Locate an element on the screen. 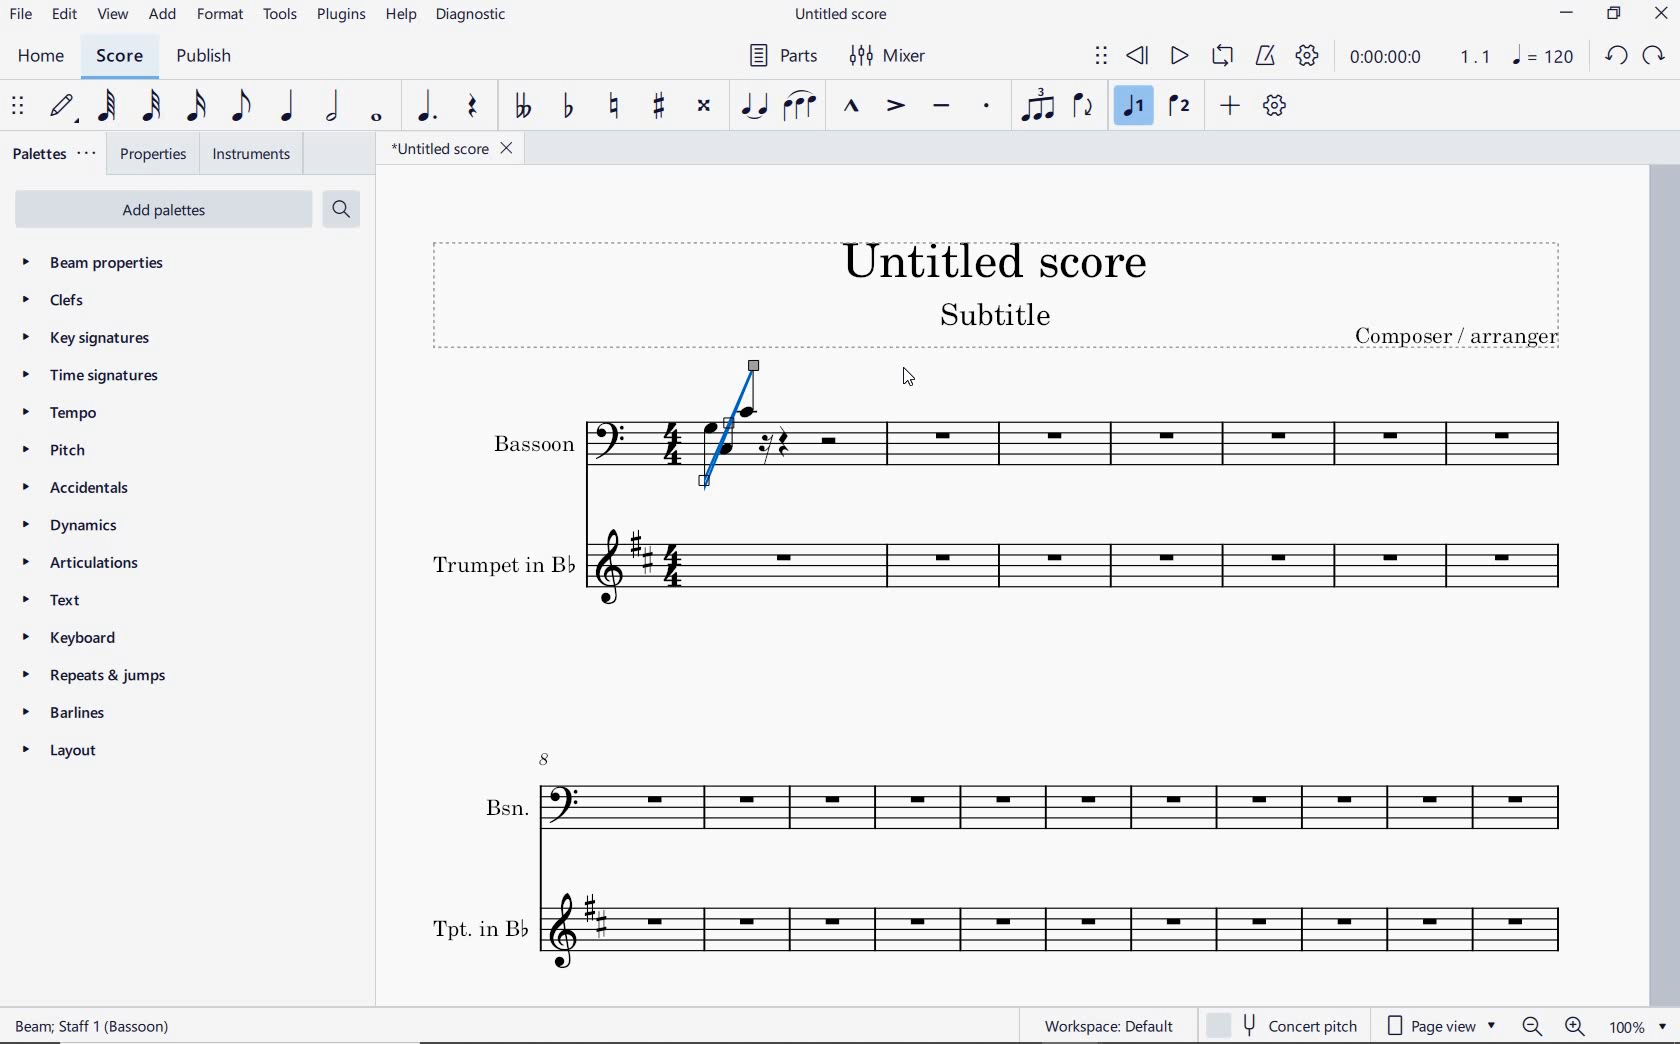 The height and width of the screenshot is (1044, 1680). tenuto is located at coordinates (946, 106).